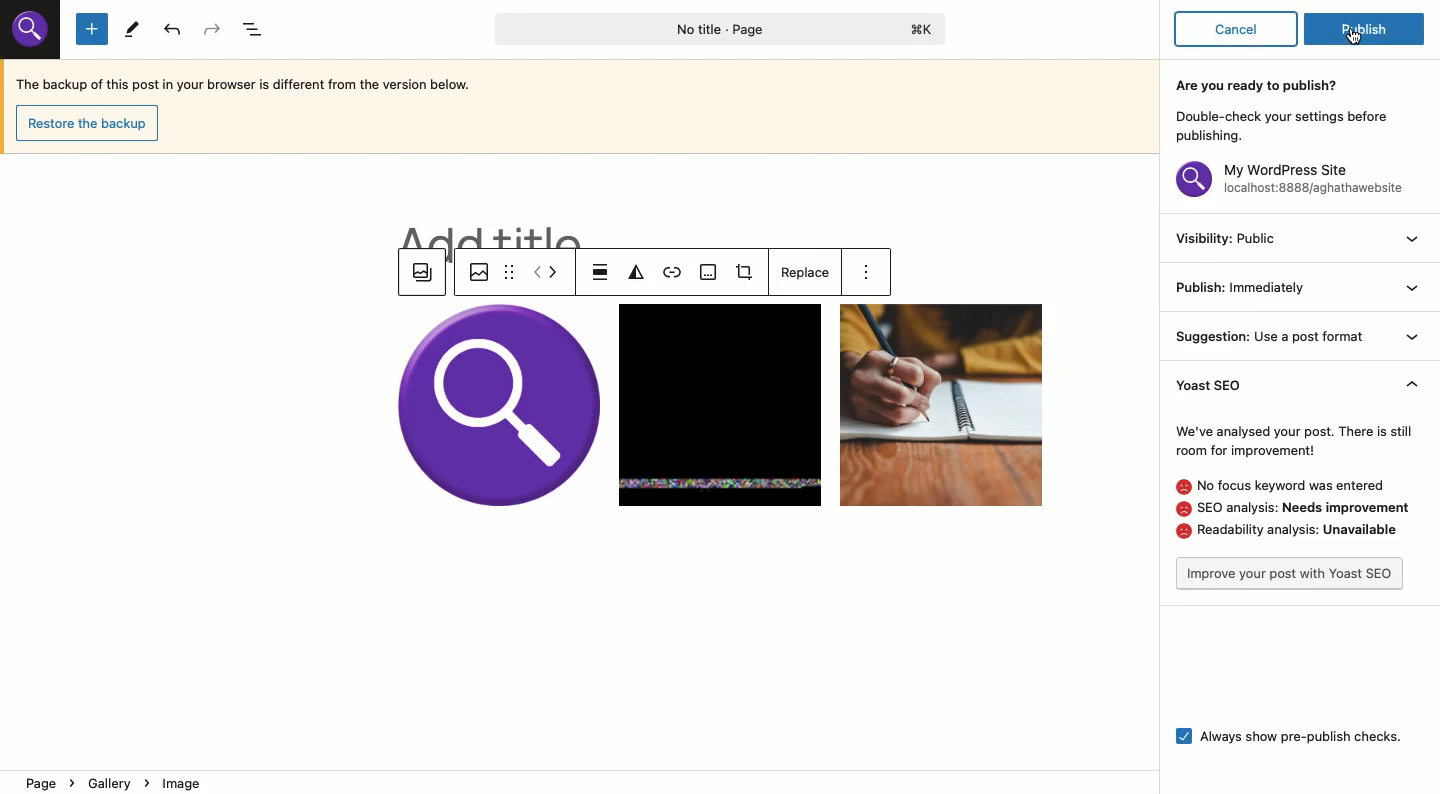  What do you see at coordinates (714, 30) in the screenshot?
I see `Page` at bounding box center [714, 30].